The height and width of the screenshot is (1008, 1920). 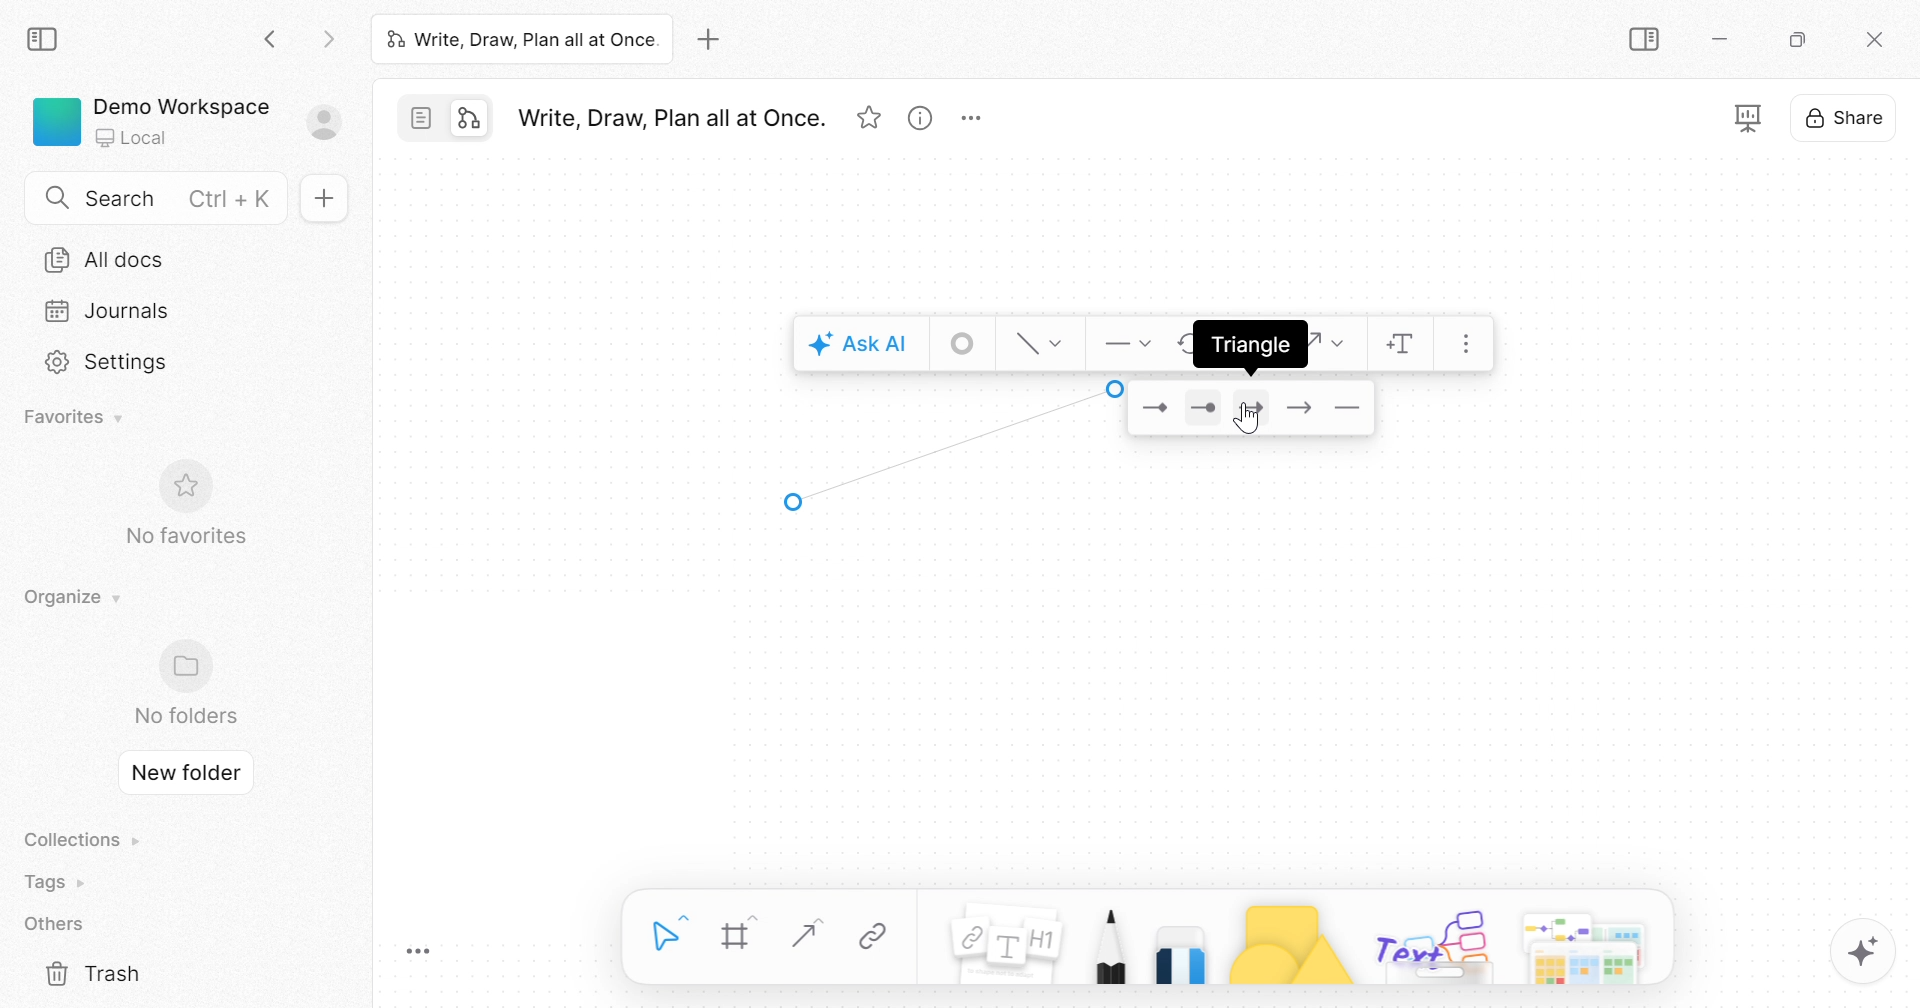 What do you see at coordinates (45, 39) in the screenshot?
I see `Collapse sidebar` at bounding box center [45, 39].